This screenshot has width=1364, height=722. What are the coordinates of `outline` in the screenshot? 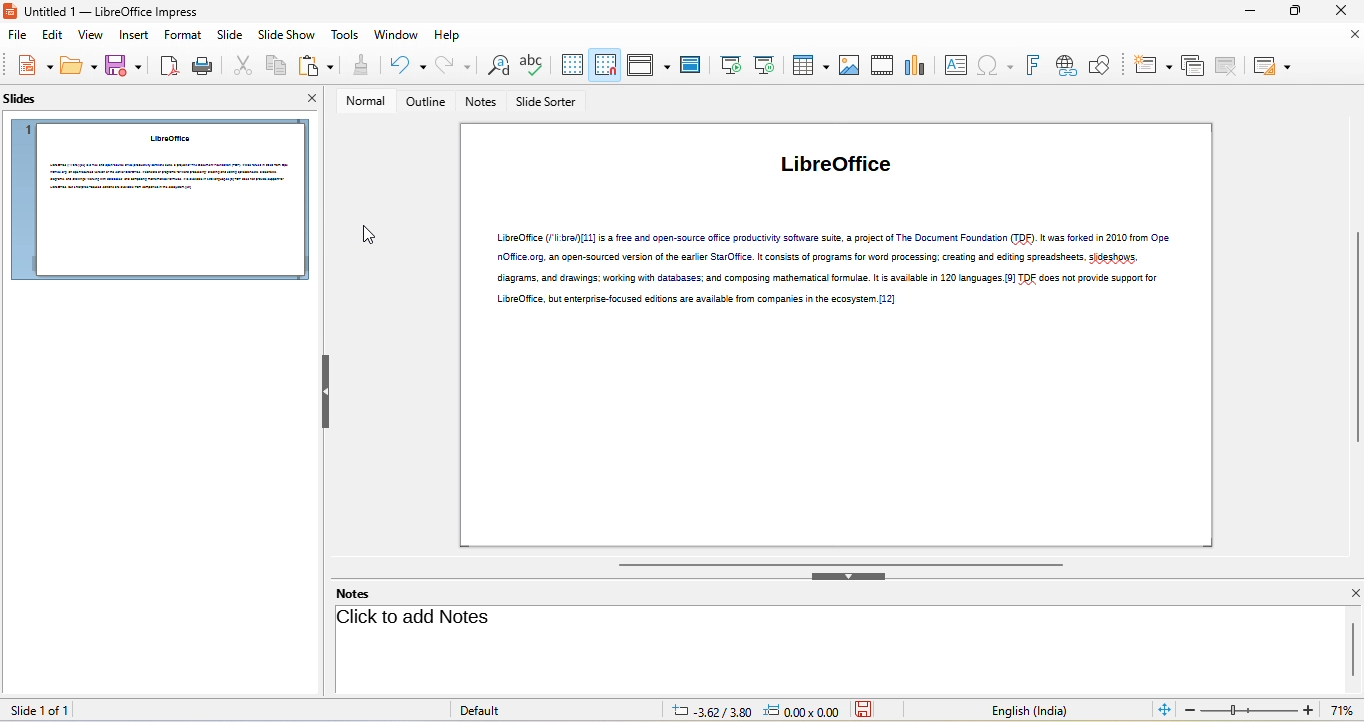 It's located at (425, 102).